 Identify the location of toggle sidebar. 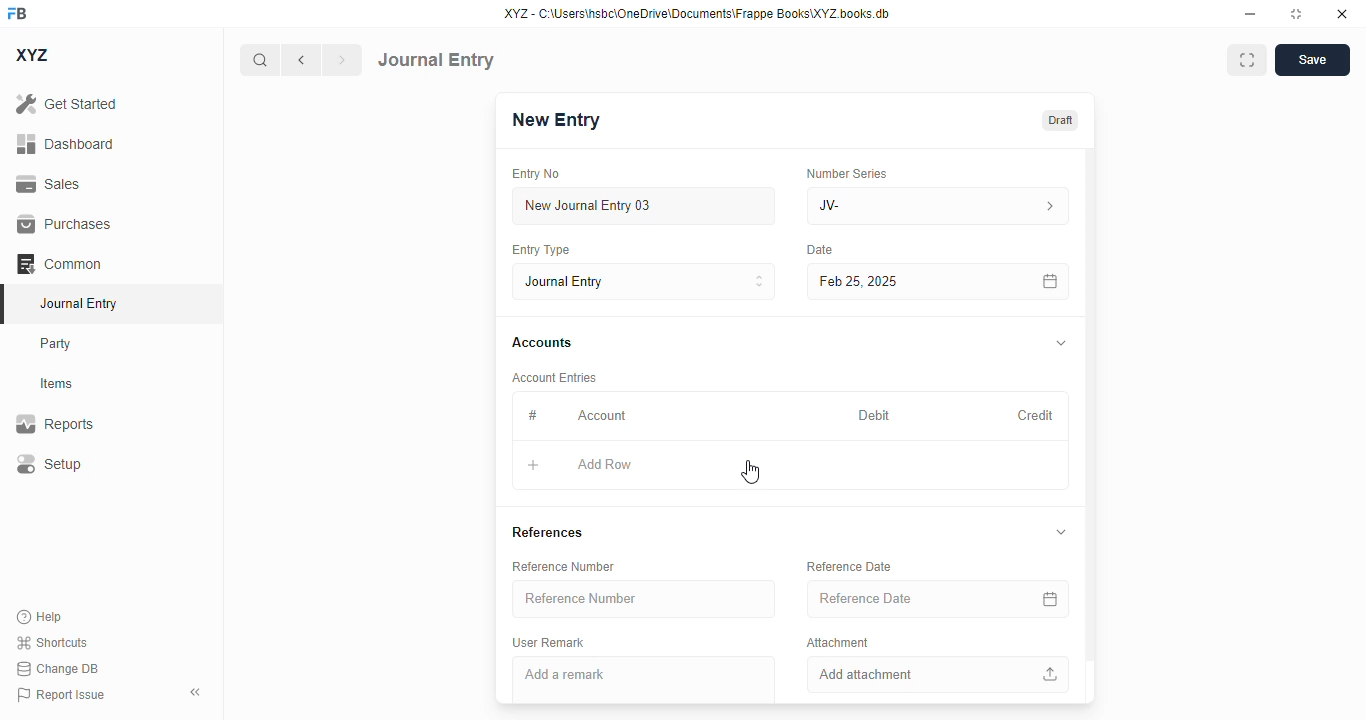
(197, 692).